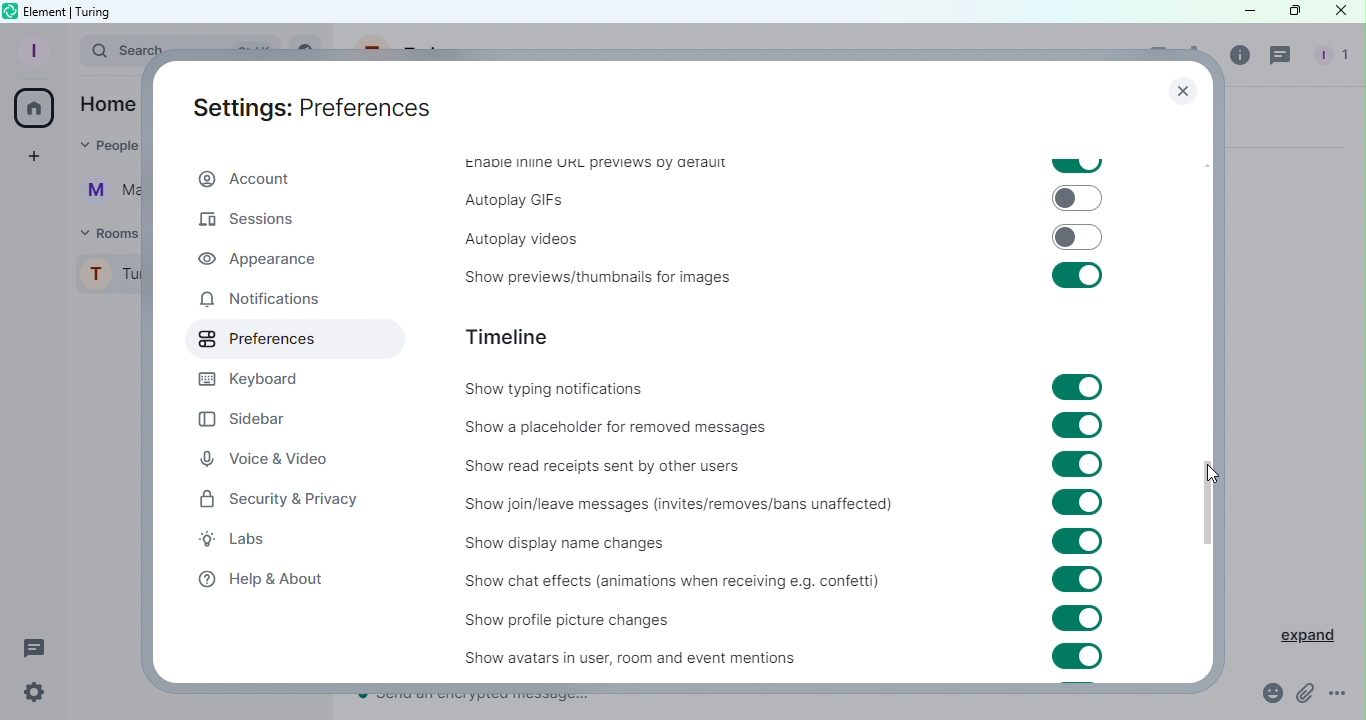  What do you see at coordinates (257, 414) in the screenshot?
I see `Sidebar` at bounding box center [257, 414].